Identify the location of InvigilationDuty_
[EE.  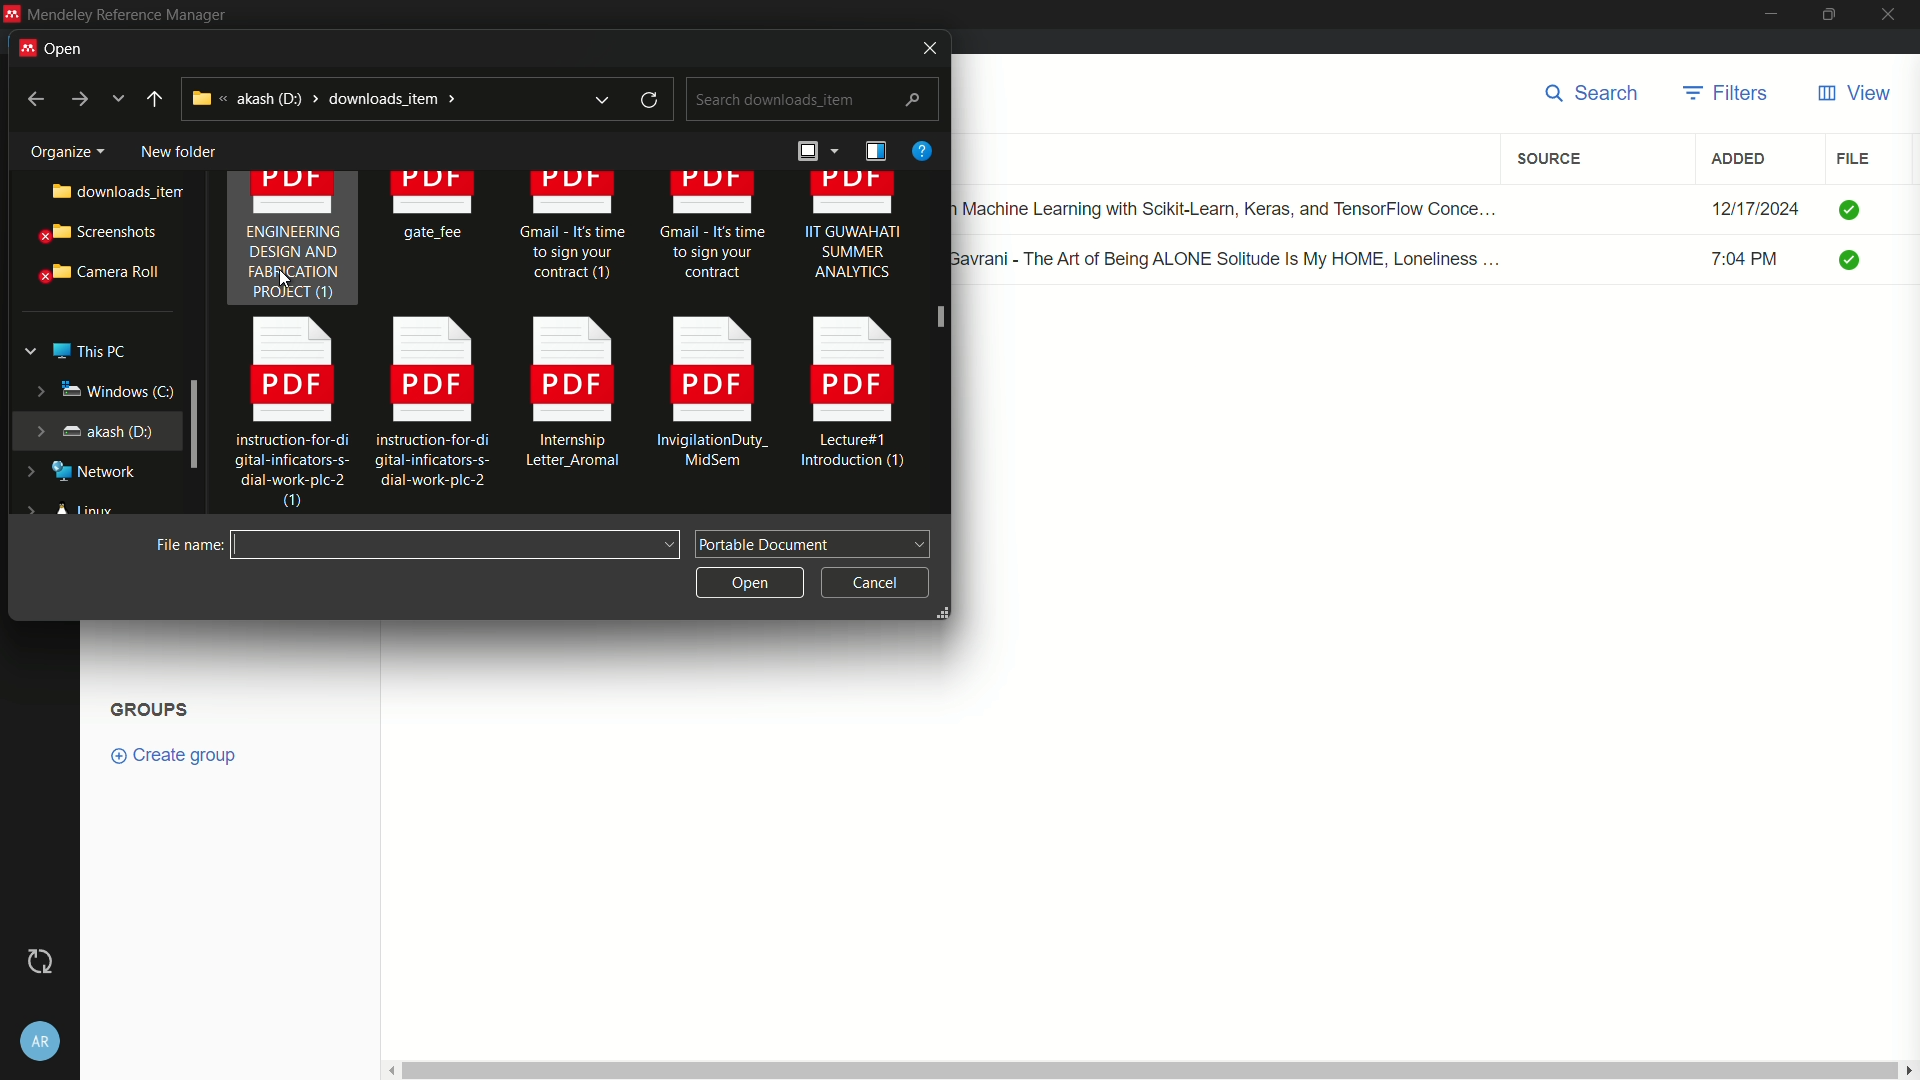
(713, 397).